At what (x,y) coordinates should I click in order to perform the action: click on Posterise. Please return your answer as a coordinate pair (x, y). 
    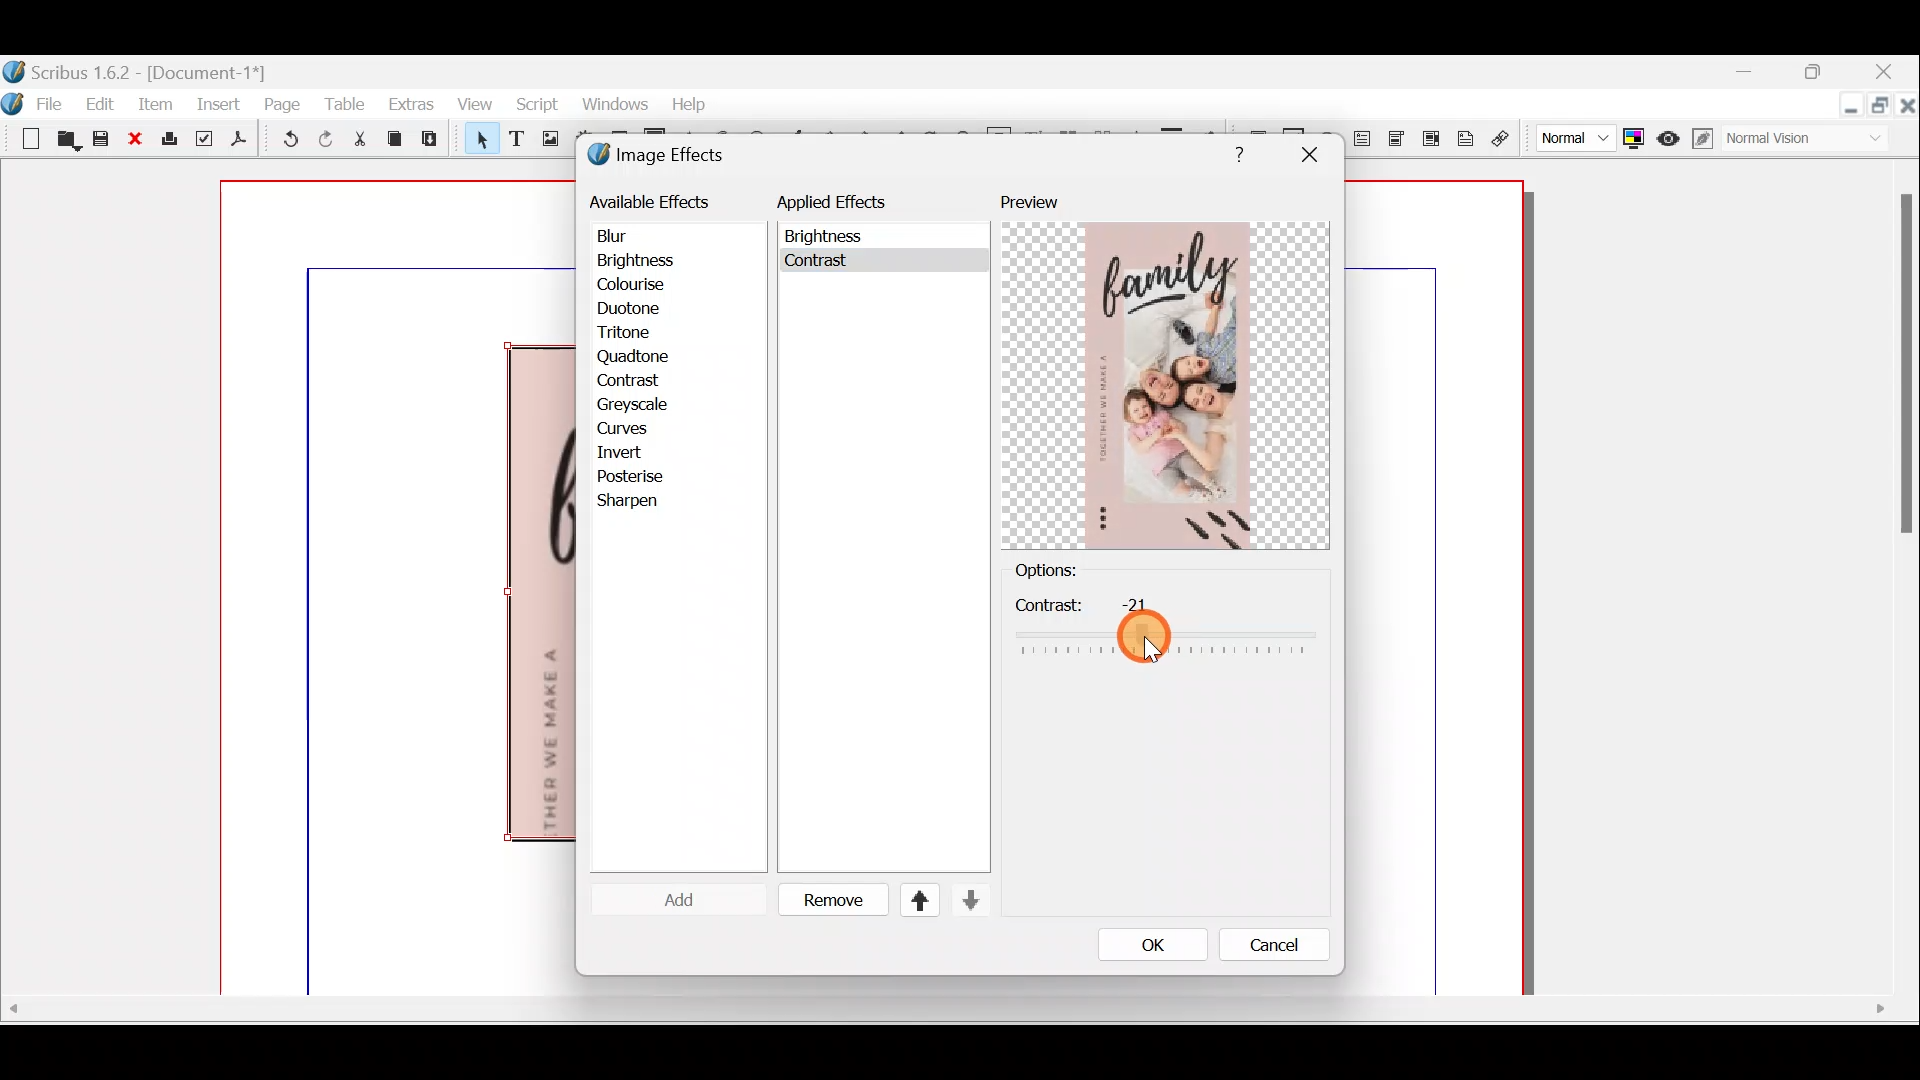
    Looking at the image, I should click on (644, 476).